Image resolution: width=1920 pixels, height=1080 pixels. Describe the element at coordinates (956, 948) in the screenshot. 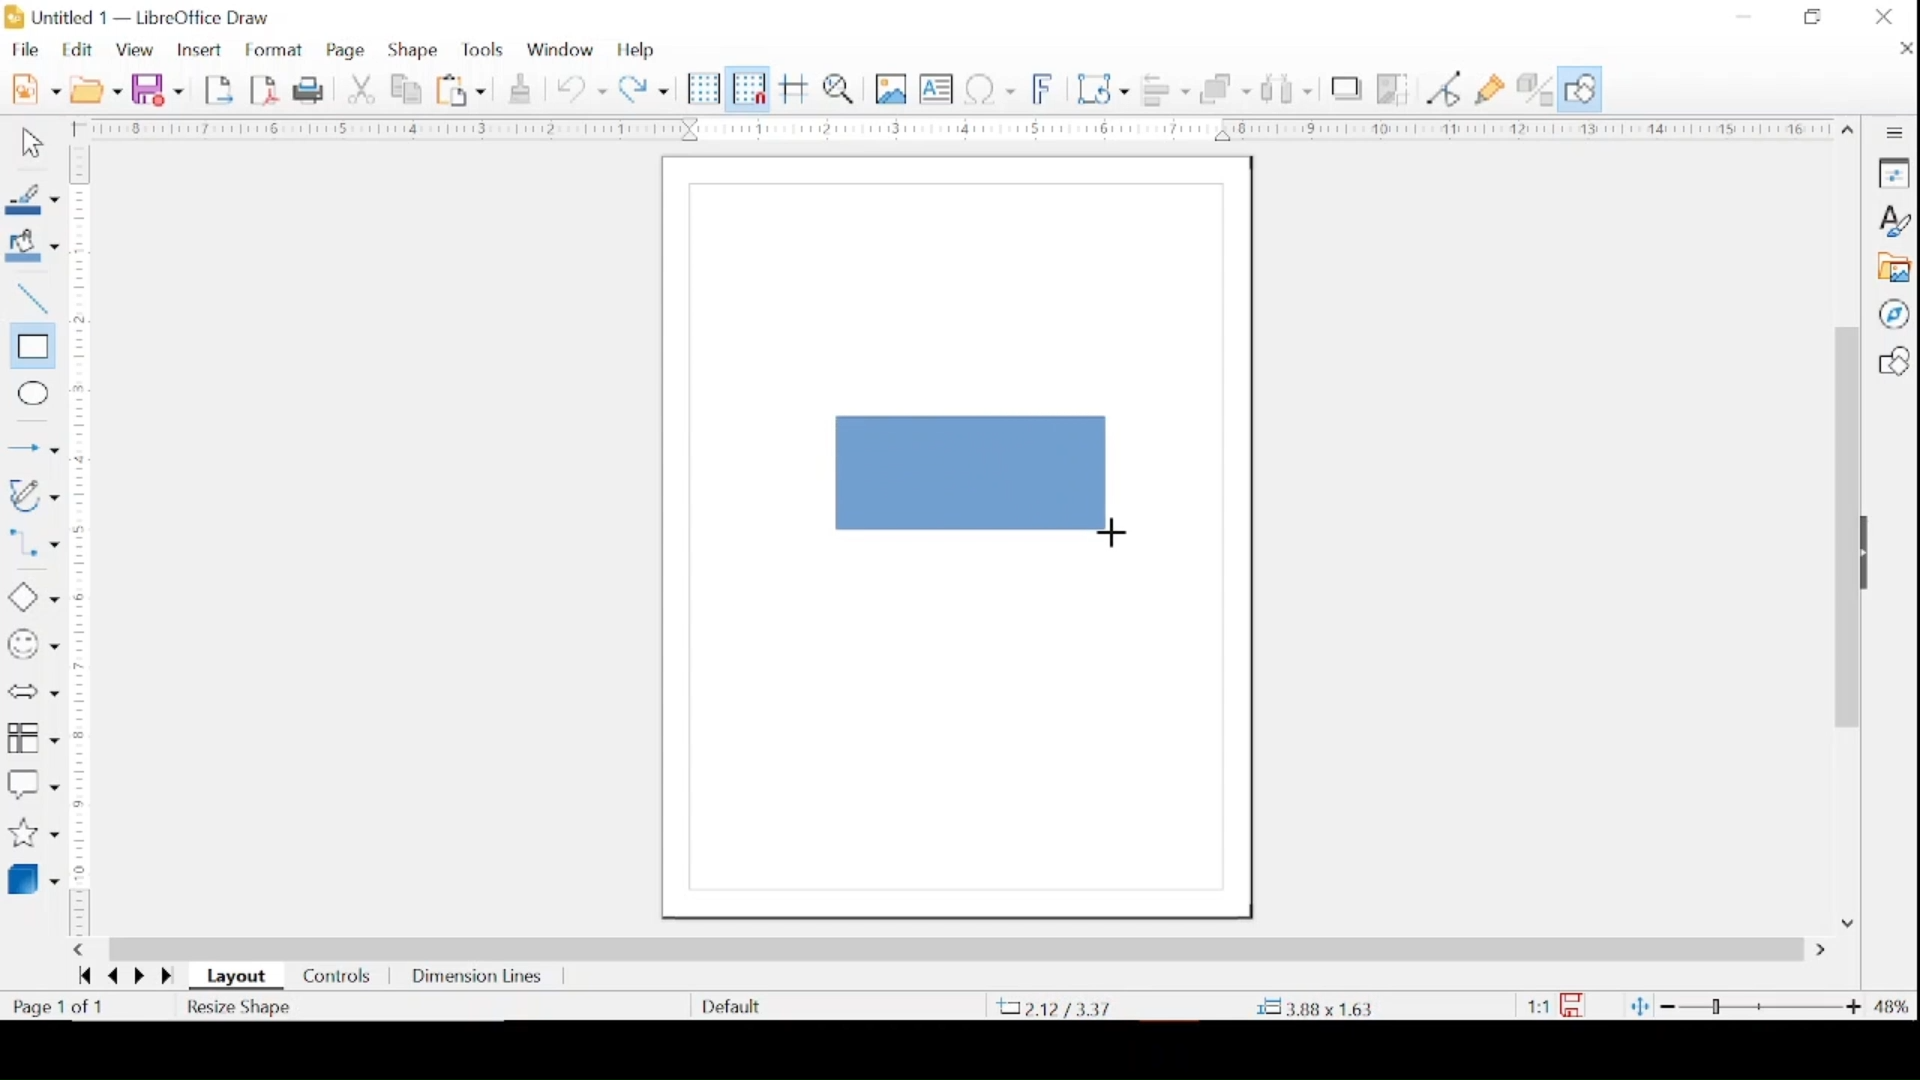

I see `scroll box` at that location.